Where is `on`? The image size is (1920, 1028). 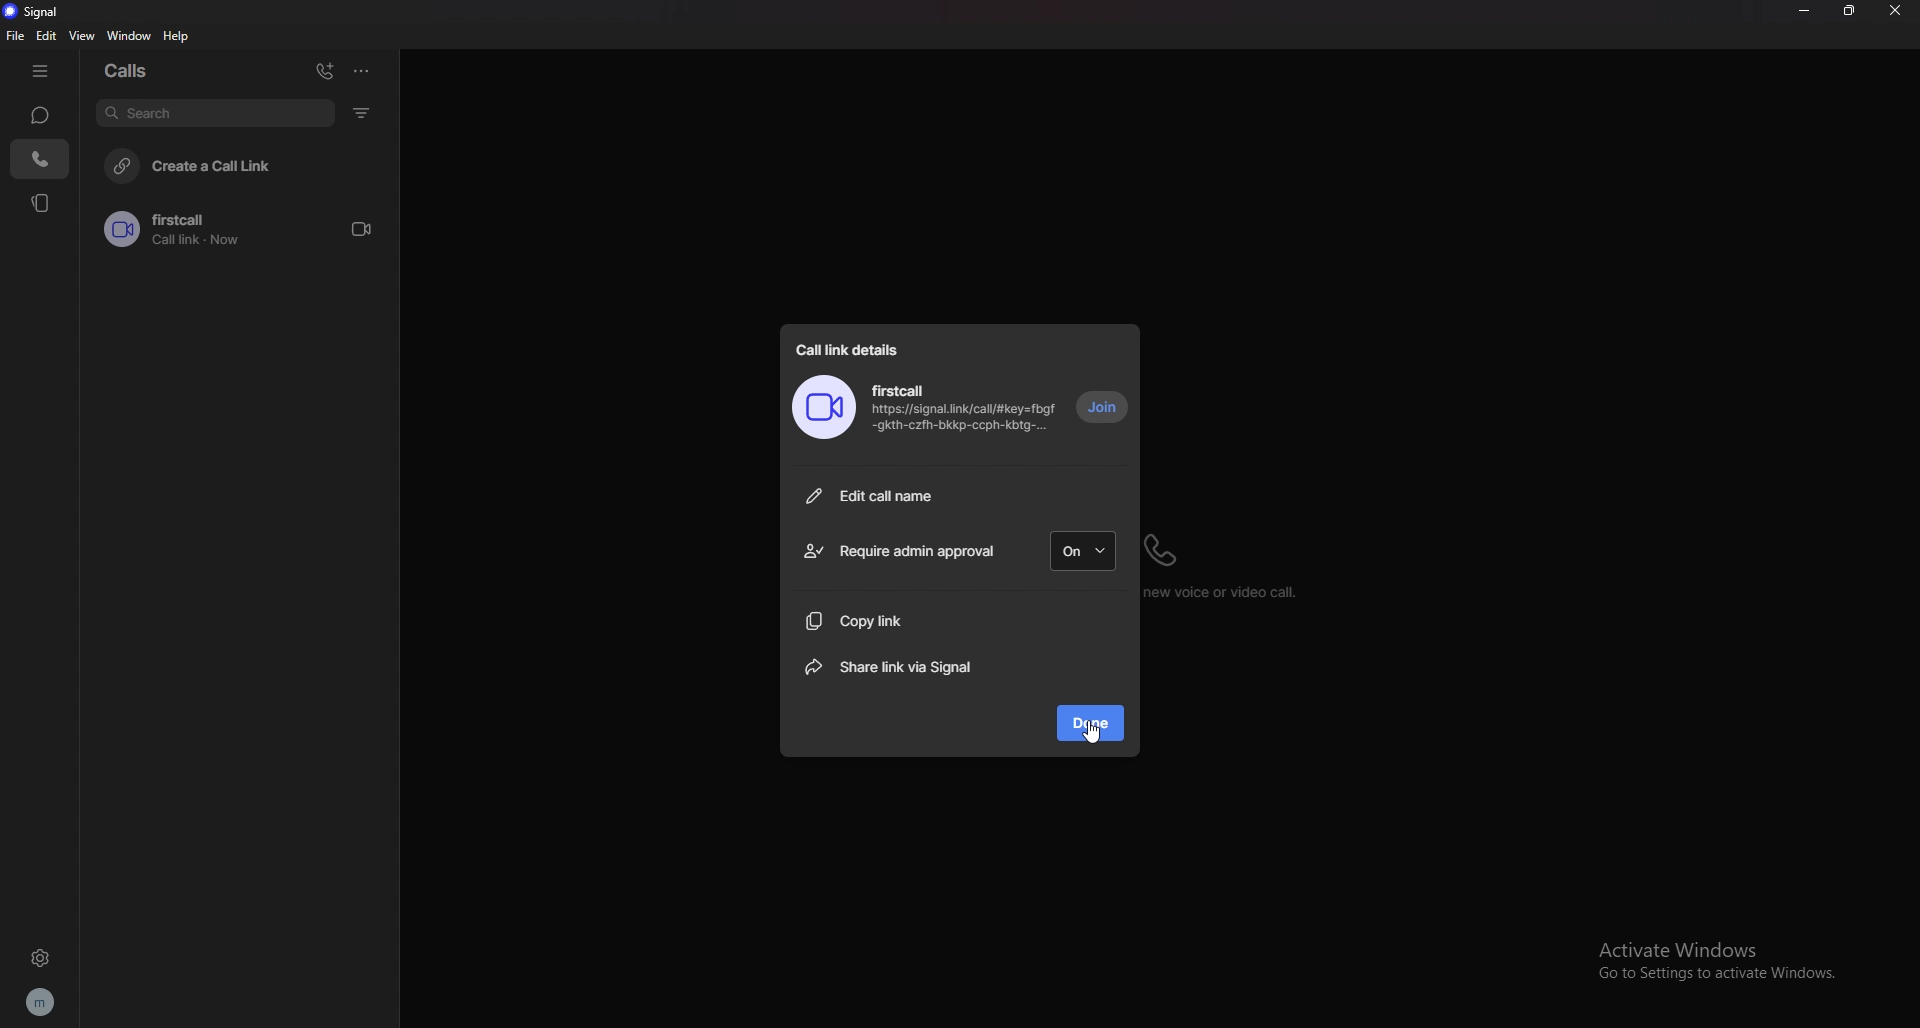
on is located at coordinates (1084, 551).